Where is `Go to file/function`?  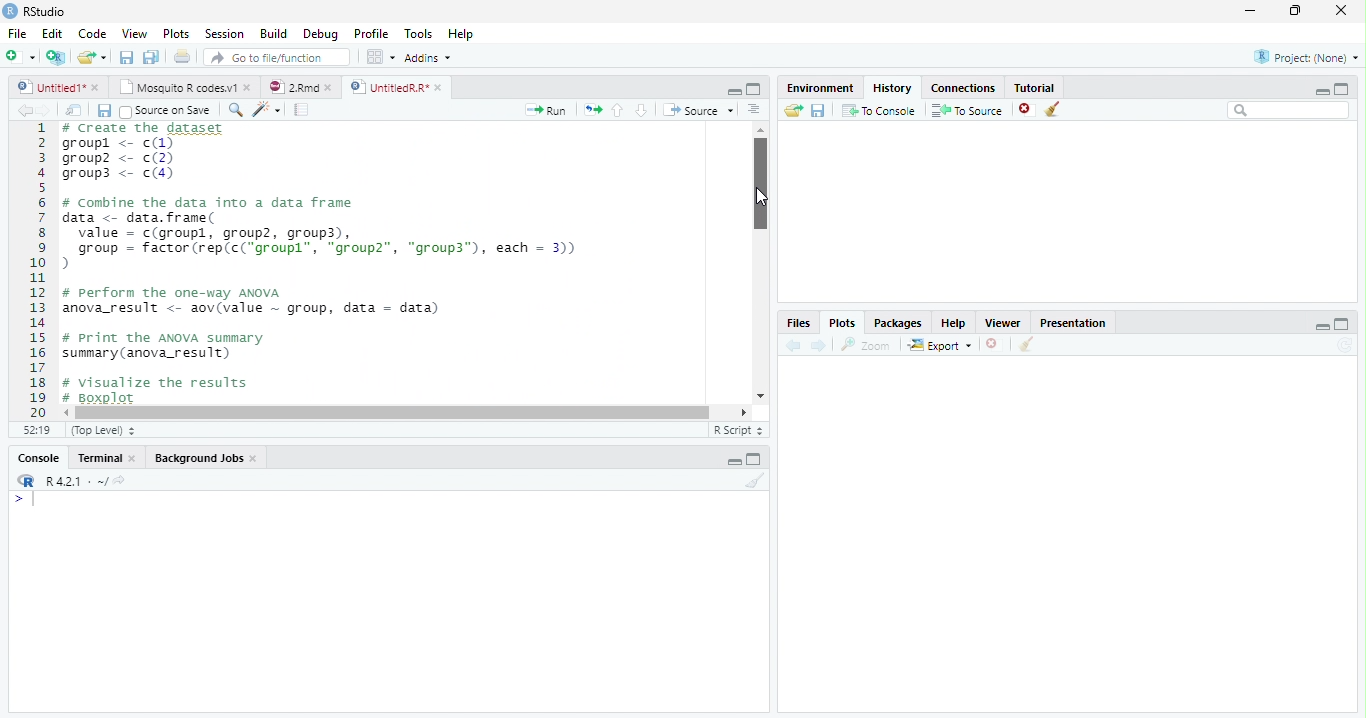
Go to file/function is located at coordinates (277, 58).